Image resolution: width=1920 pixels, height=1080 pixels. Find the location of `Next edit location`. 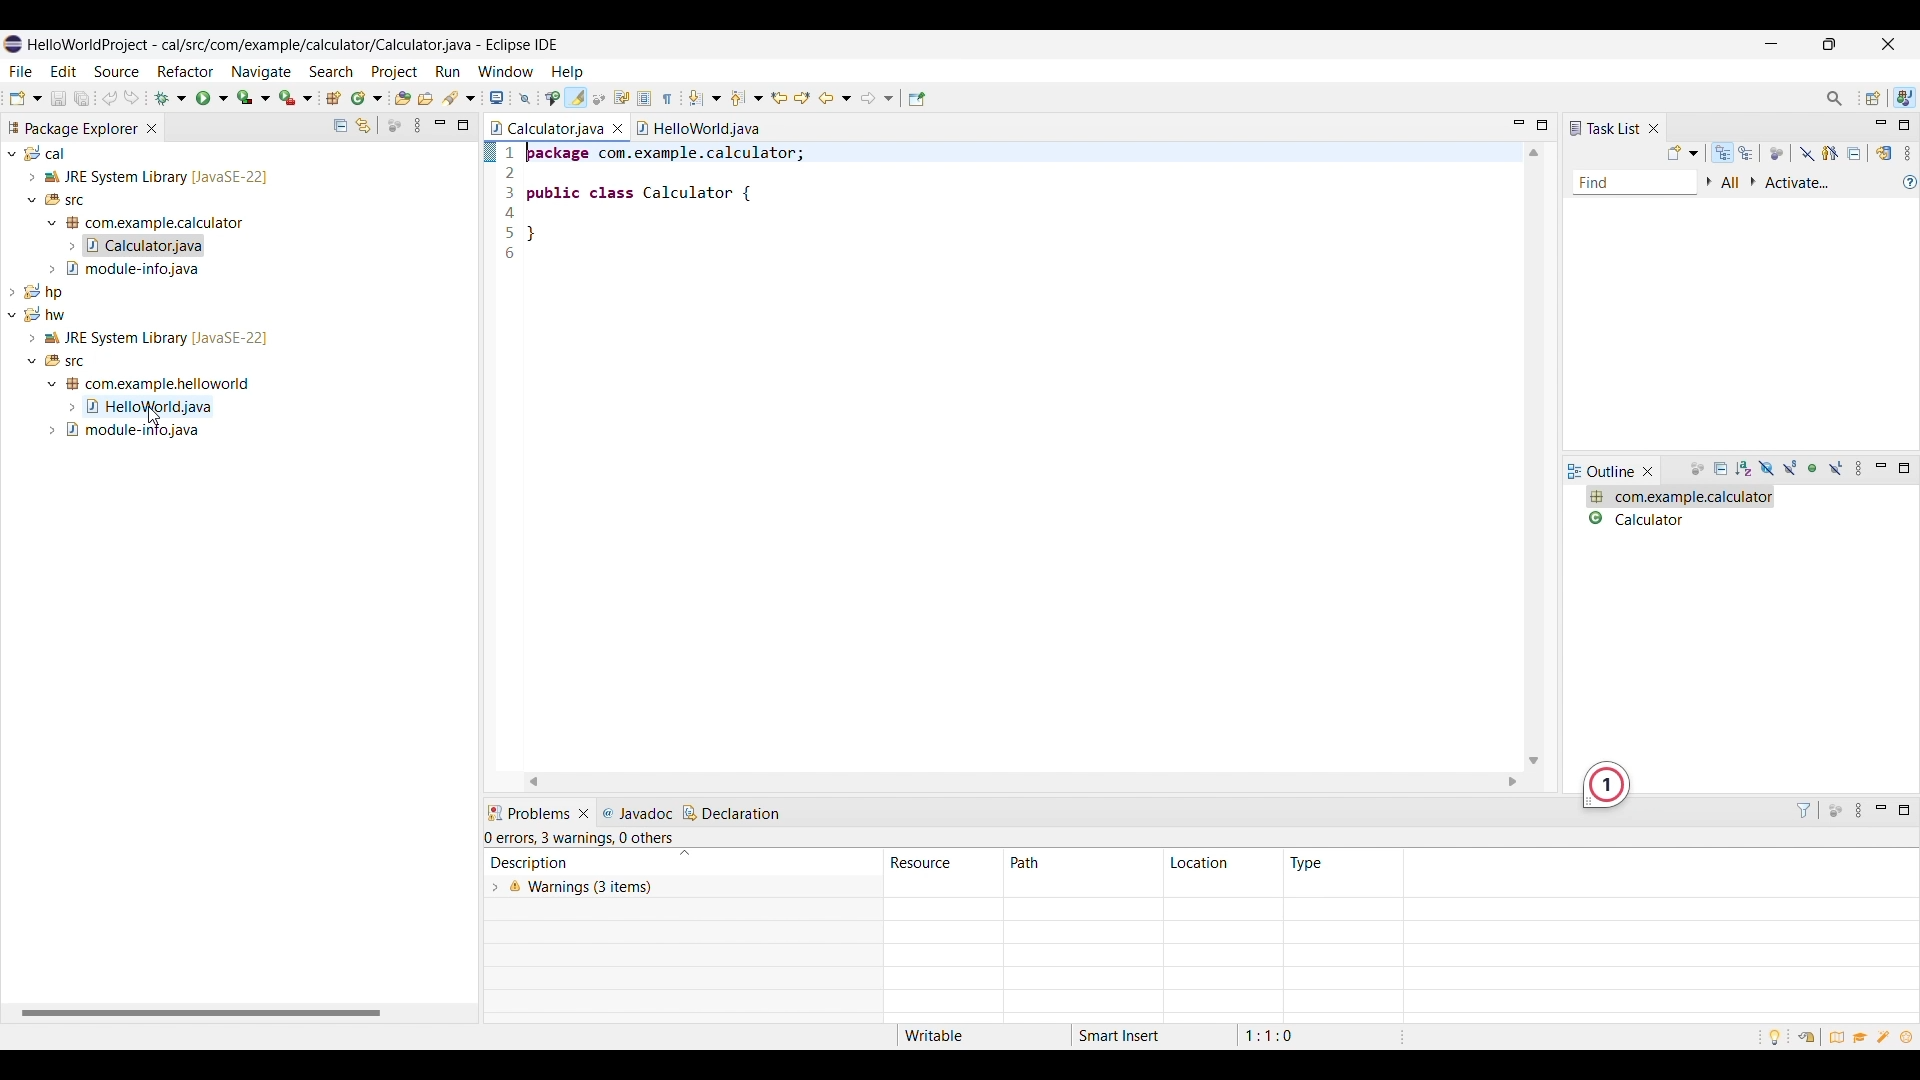

Next edit location is located at coordinates (803, 98).